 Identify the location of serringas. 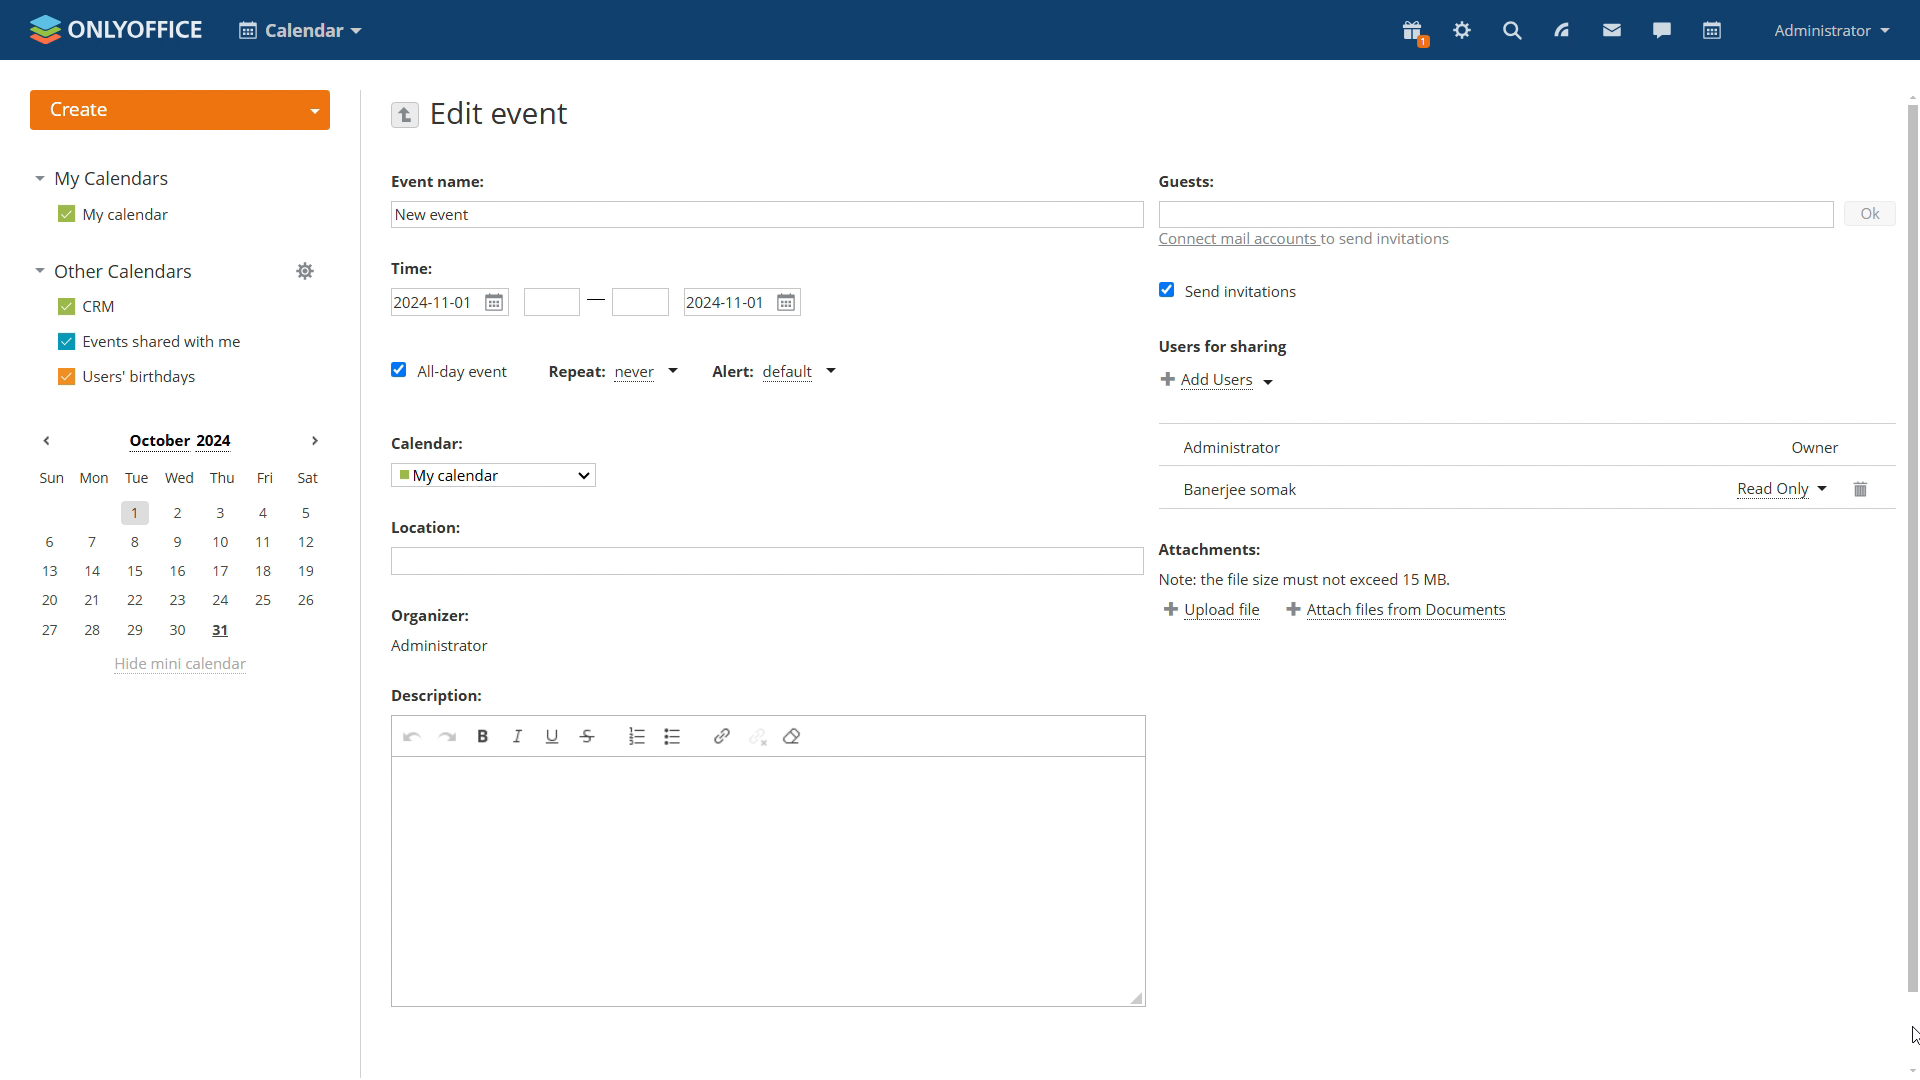
(1463, 31).